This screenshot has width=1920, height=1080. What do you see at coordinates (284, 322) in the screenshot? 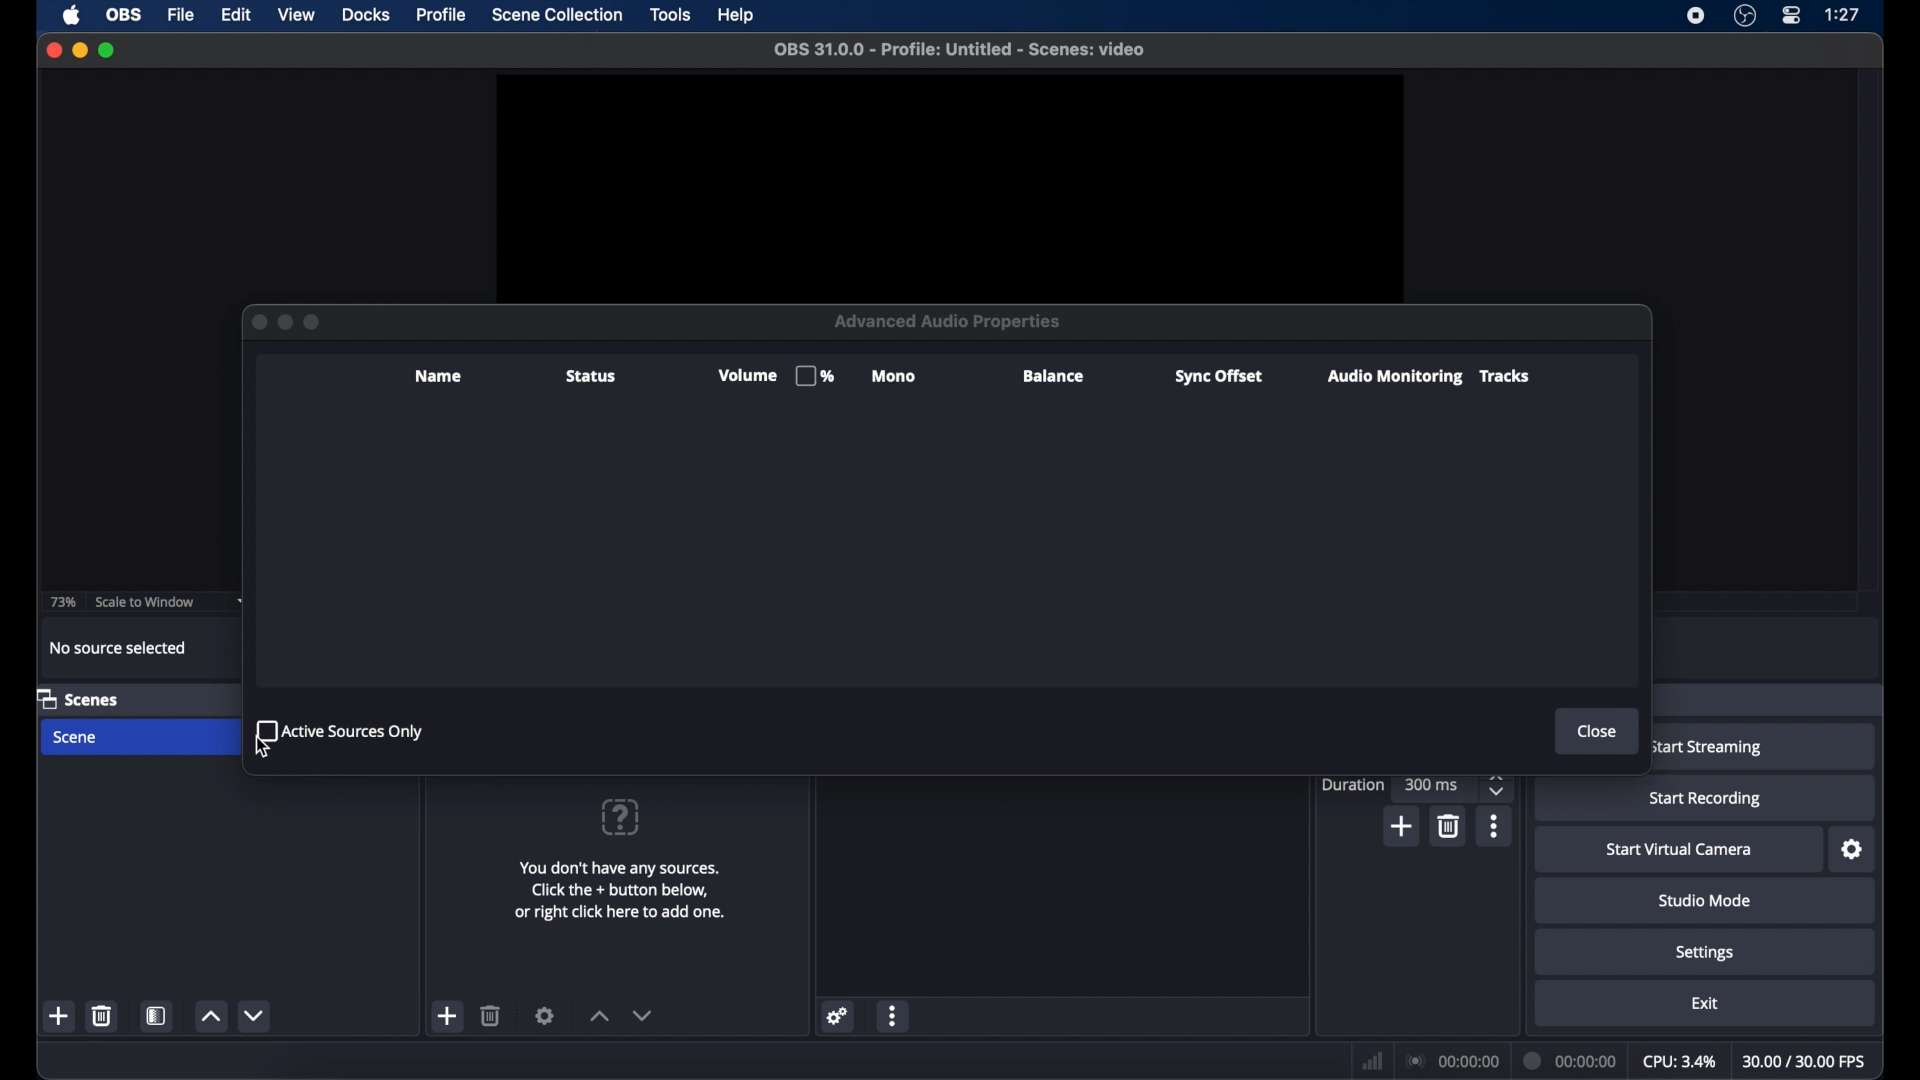
I see `` at bounding box center [284, 322].